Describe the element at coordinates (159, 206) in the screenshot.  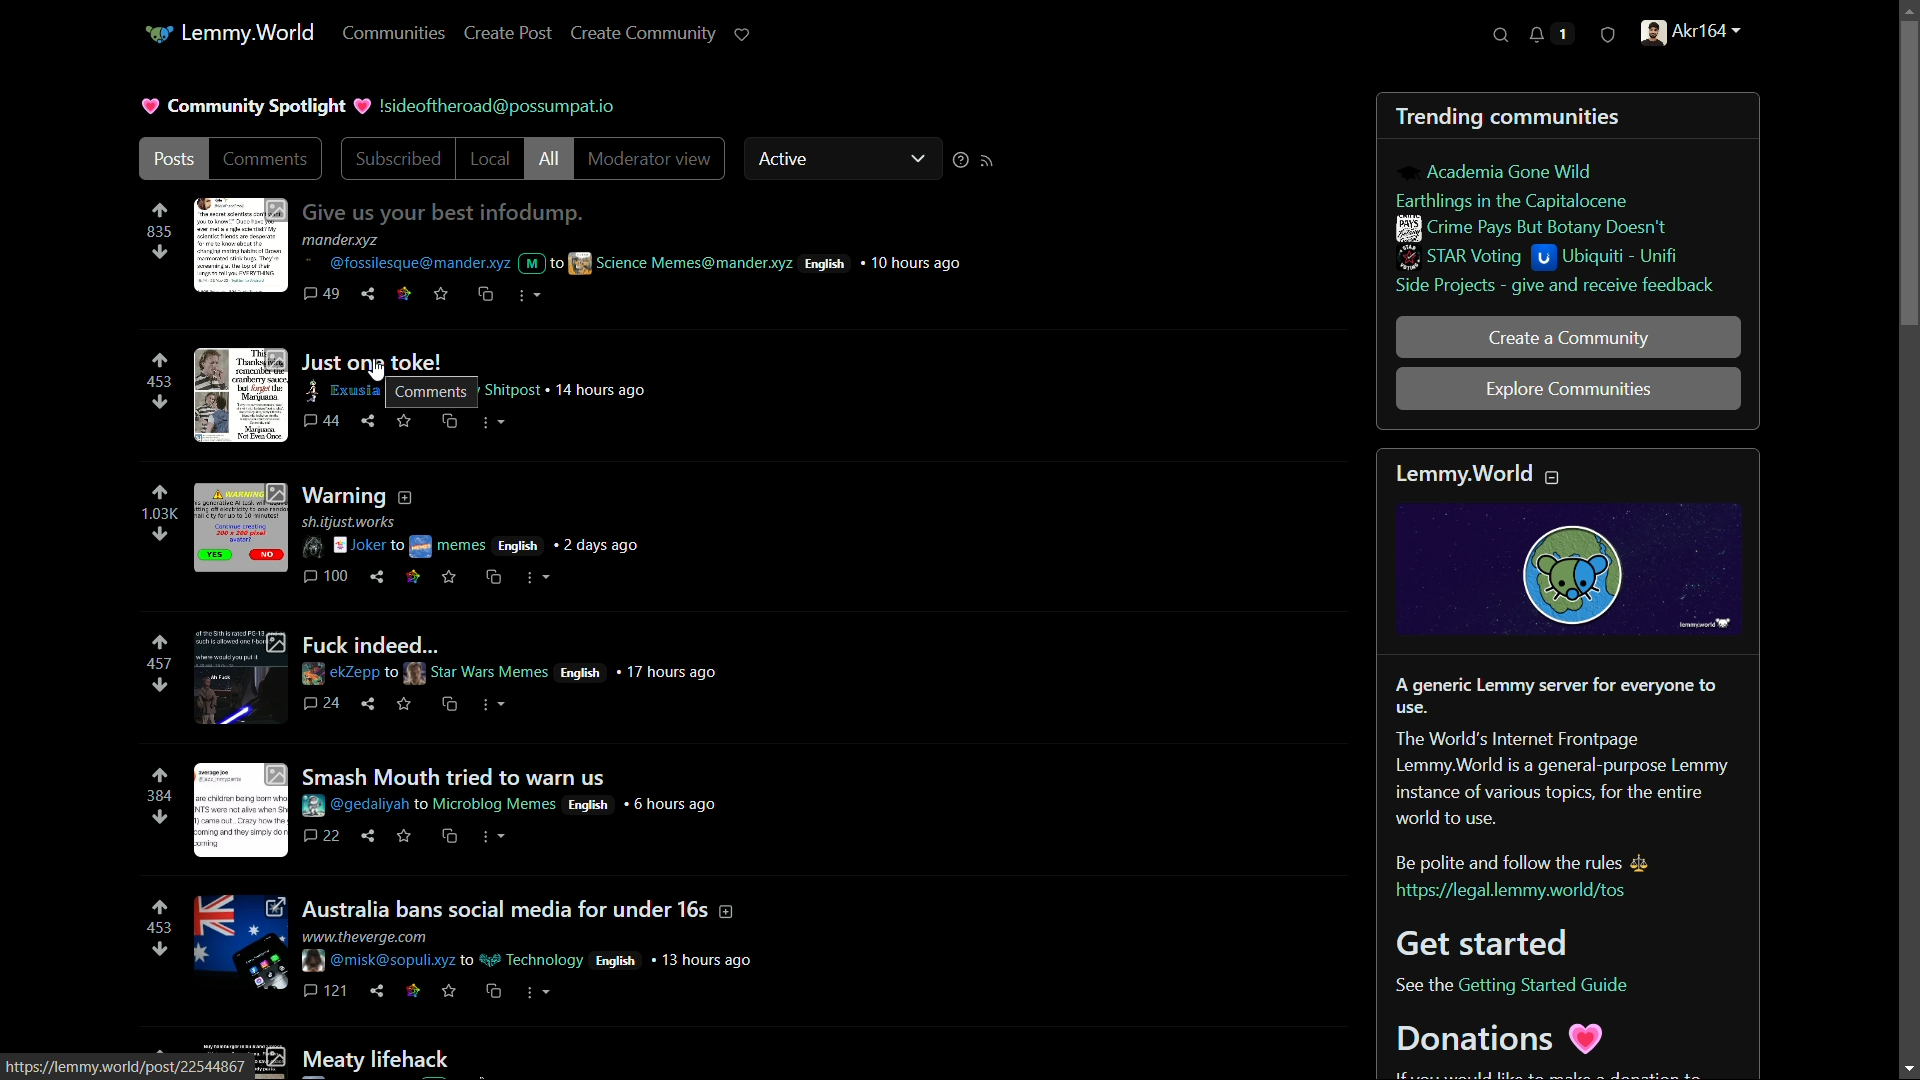
I see `Upvote` at that location.